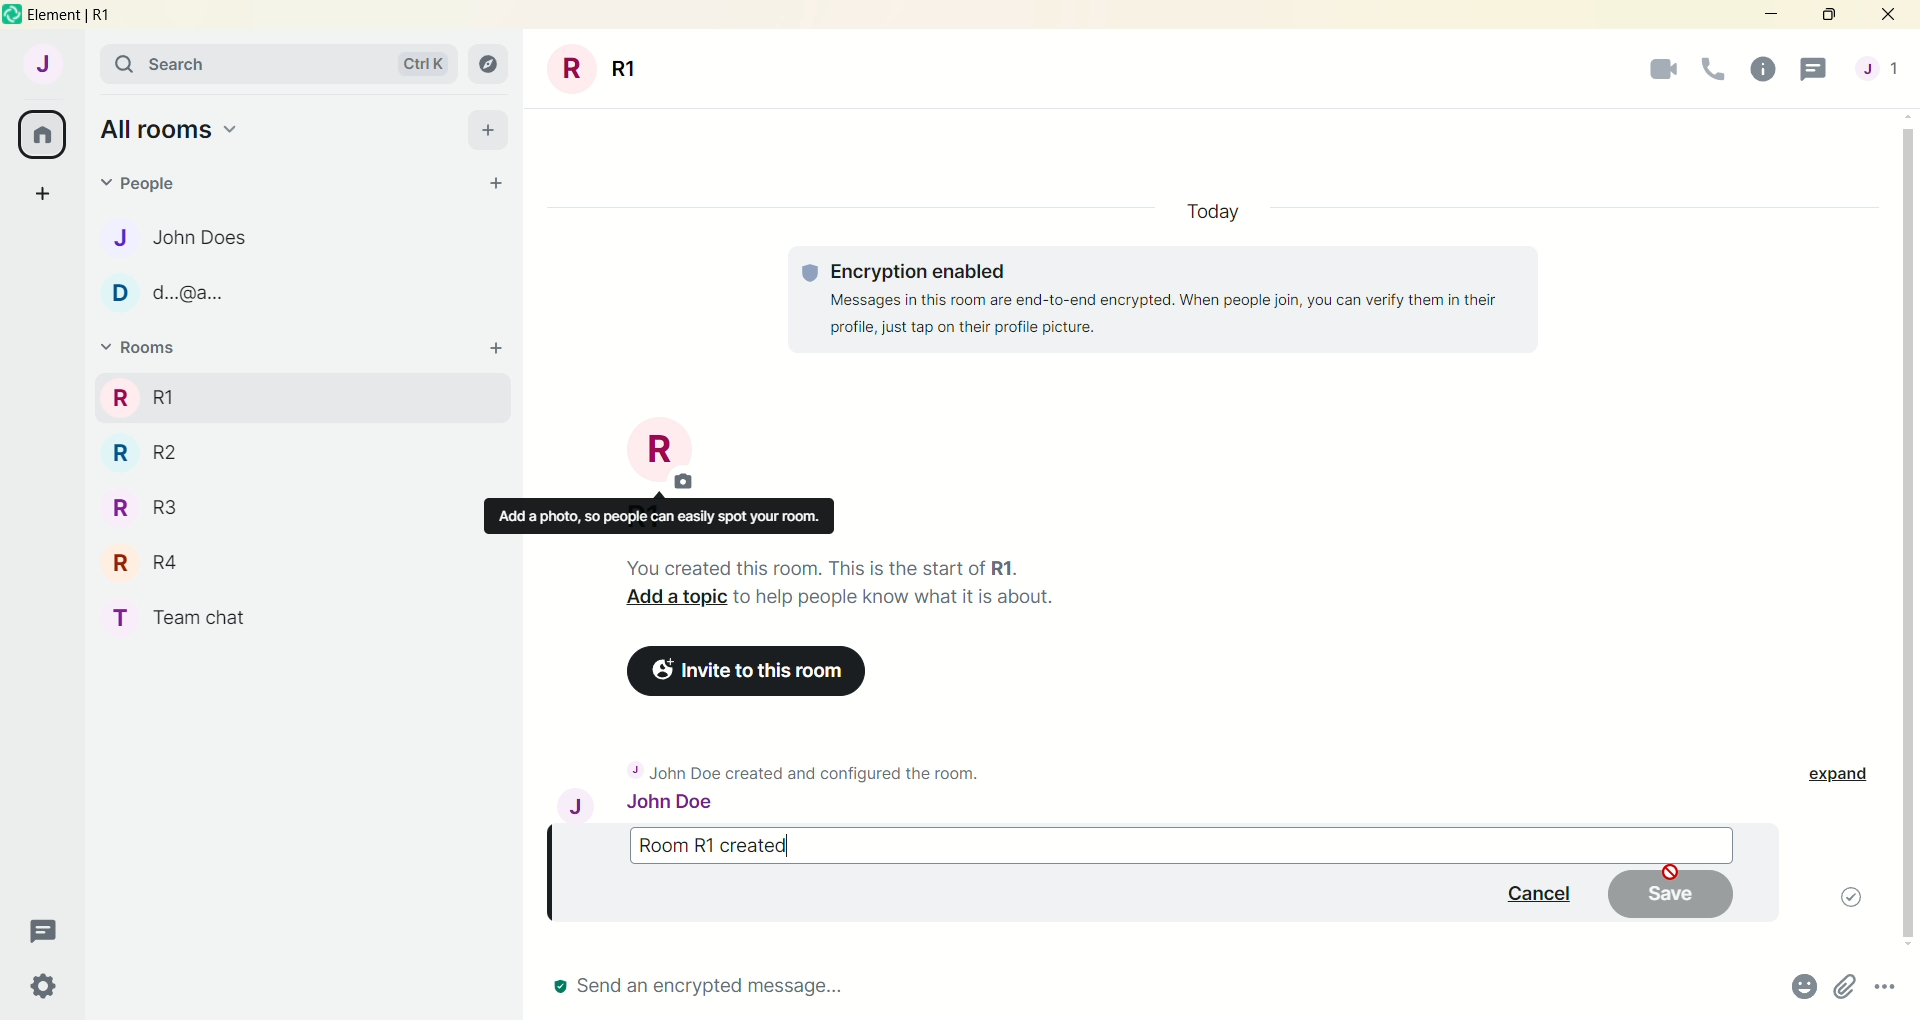 The image size is (1920, 1020). I want to click on John Doe, so click(657, 807).